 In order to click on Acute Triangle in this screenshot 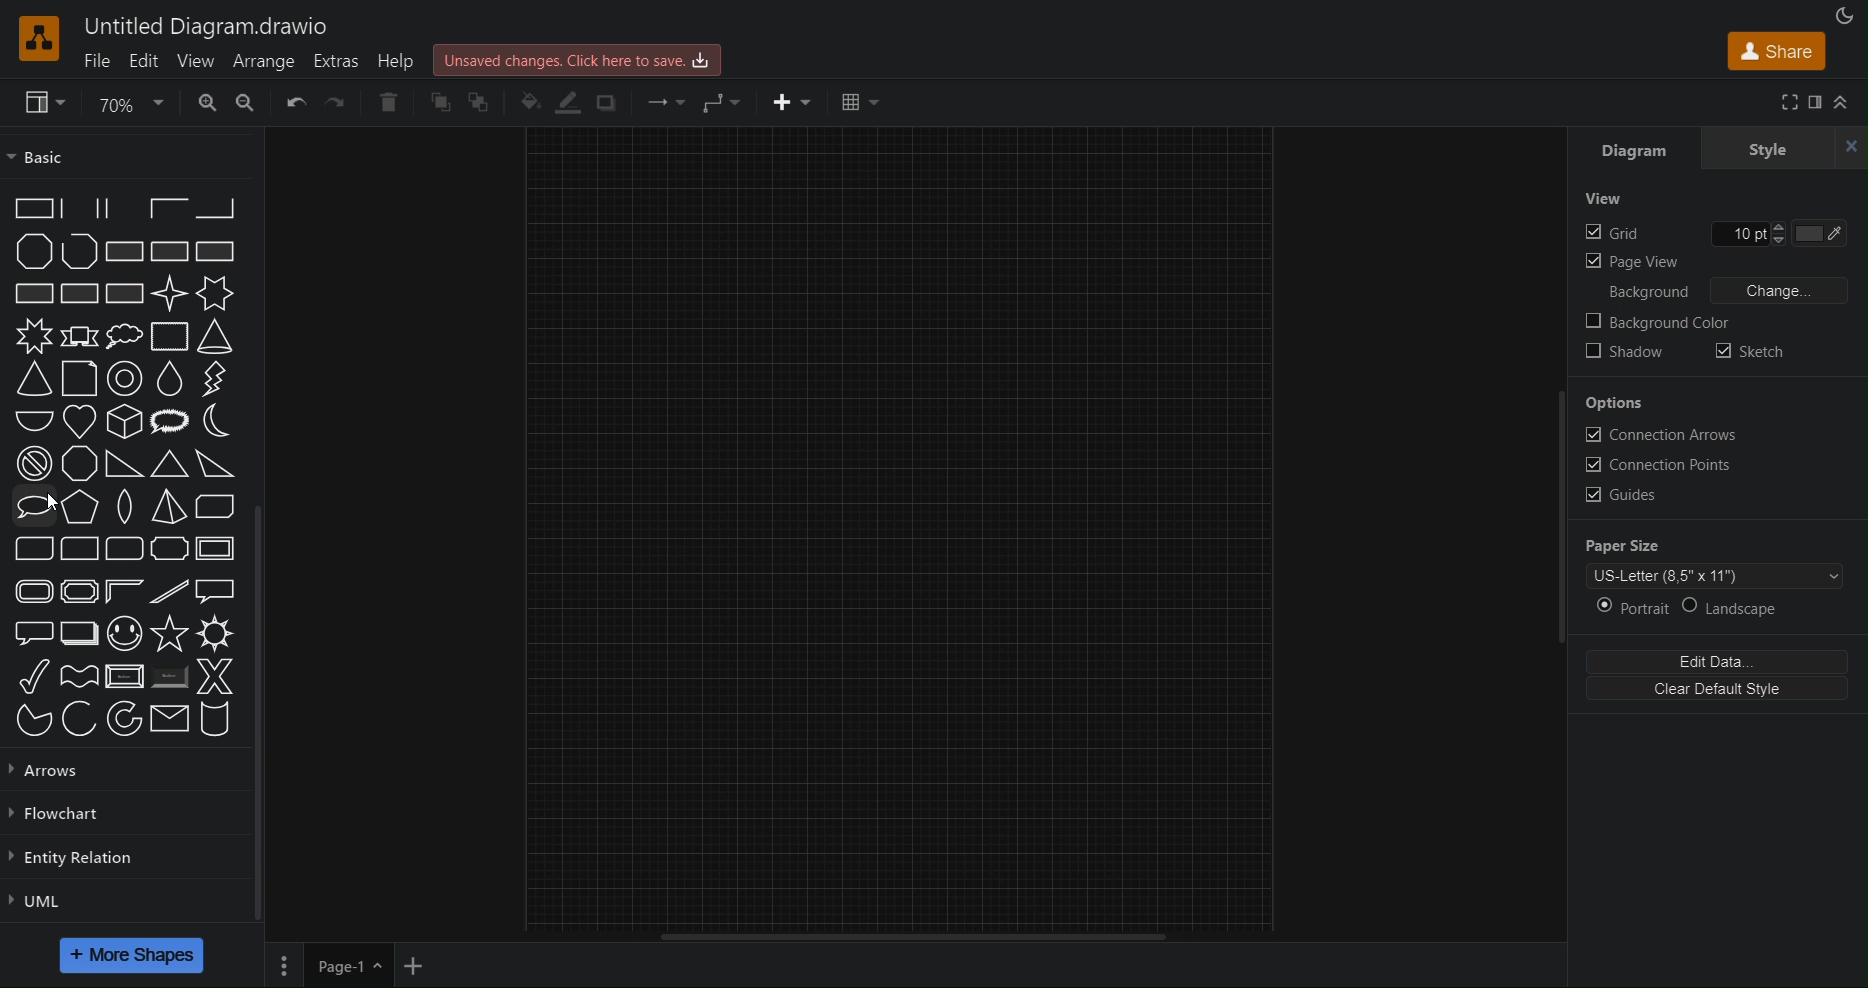, I will do `click(168, 465)`.